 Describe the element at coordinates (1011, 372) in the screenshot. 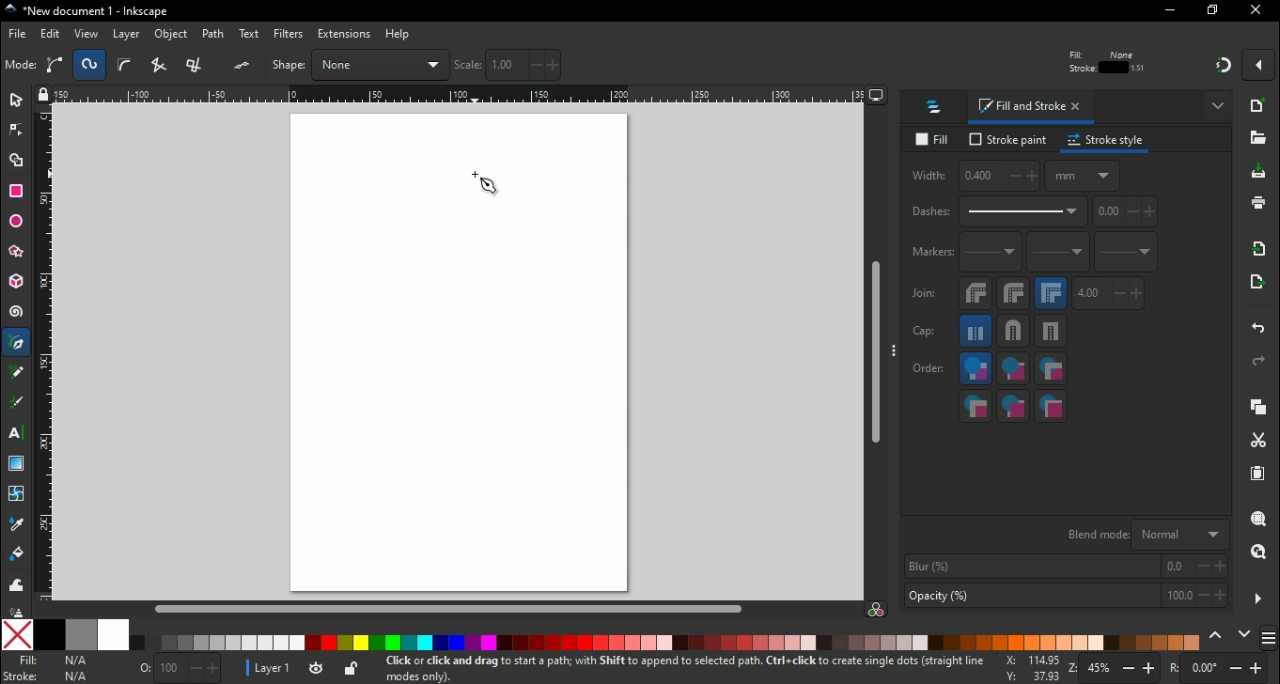

I see `stroke, fill, markers` at that location.